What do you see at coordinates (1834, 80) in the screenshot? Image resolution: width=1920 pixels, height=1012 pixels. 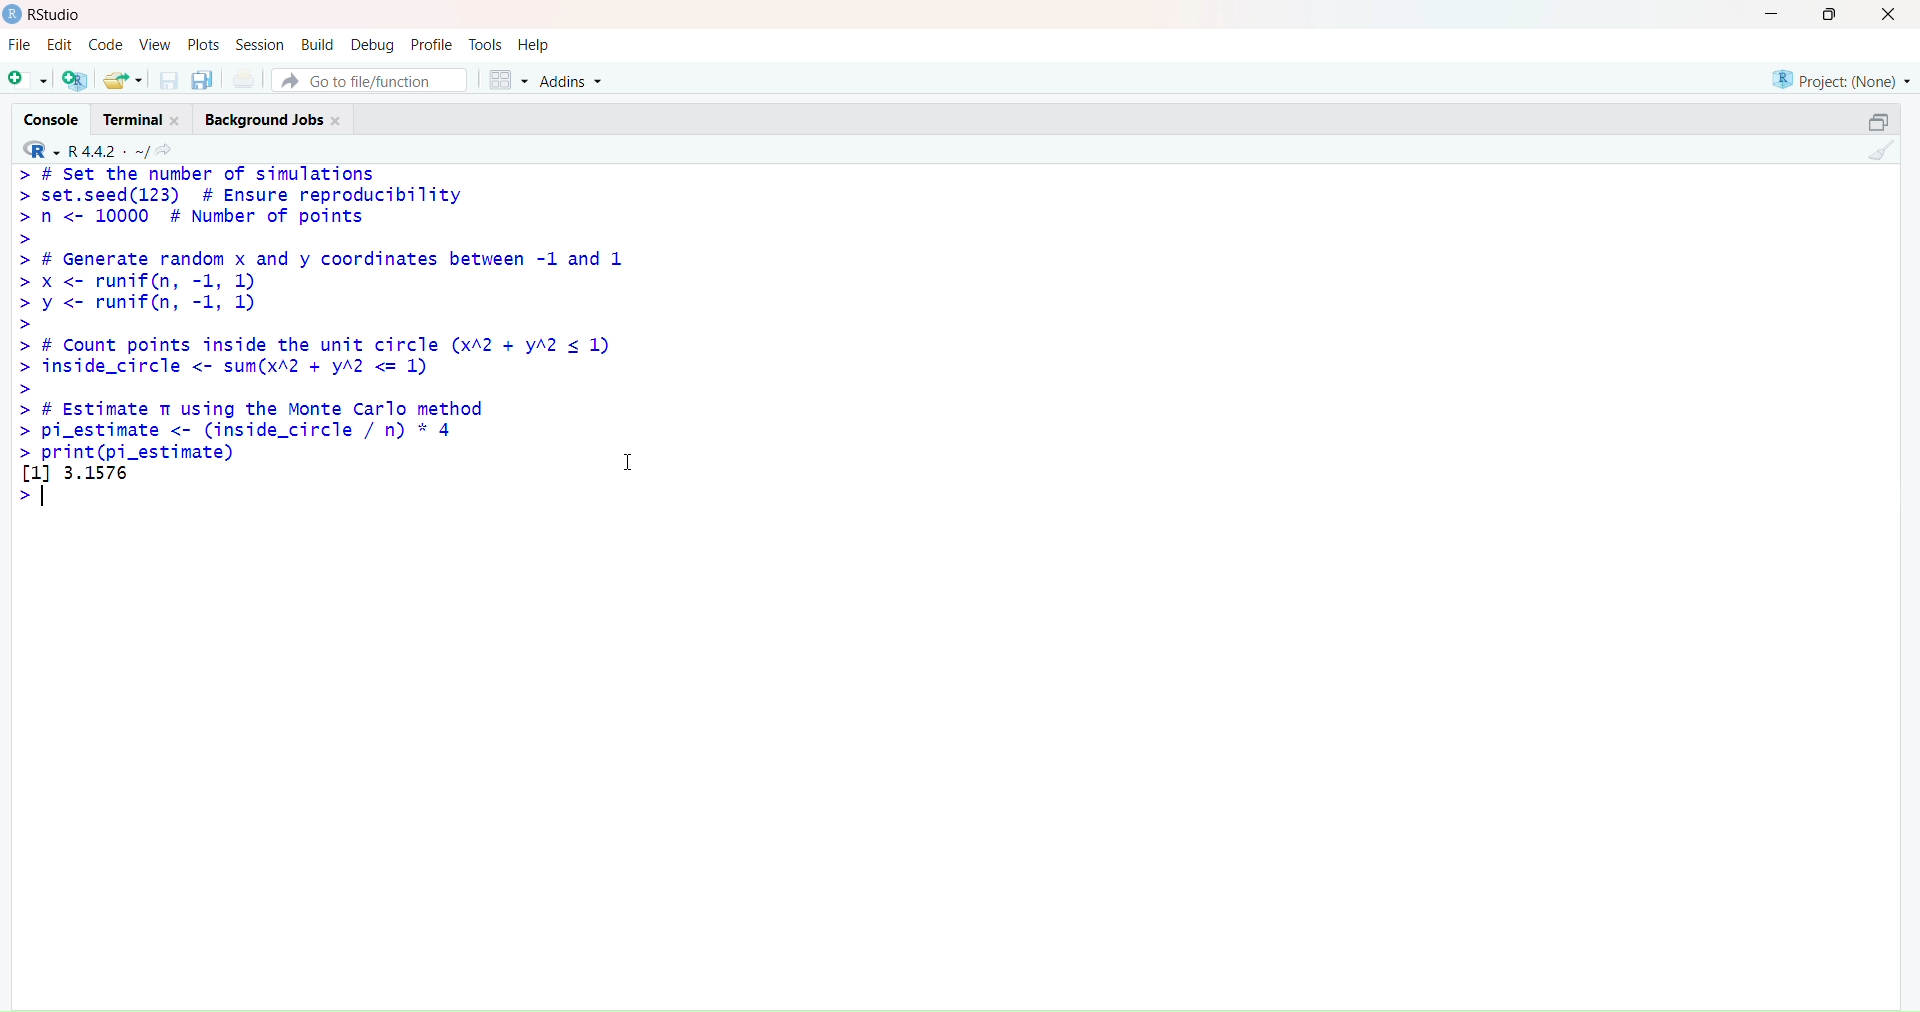 I see `Project (Note)` at bounding box center [1834, 80].